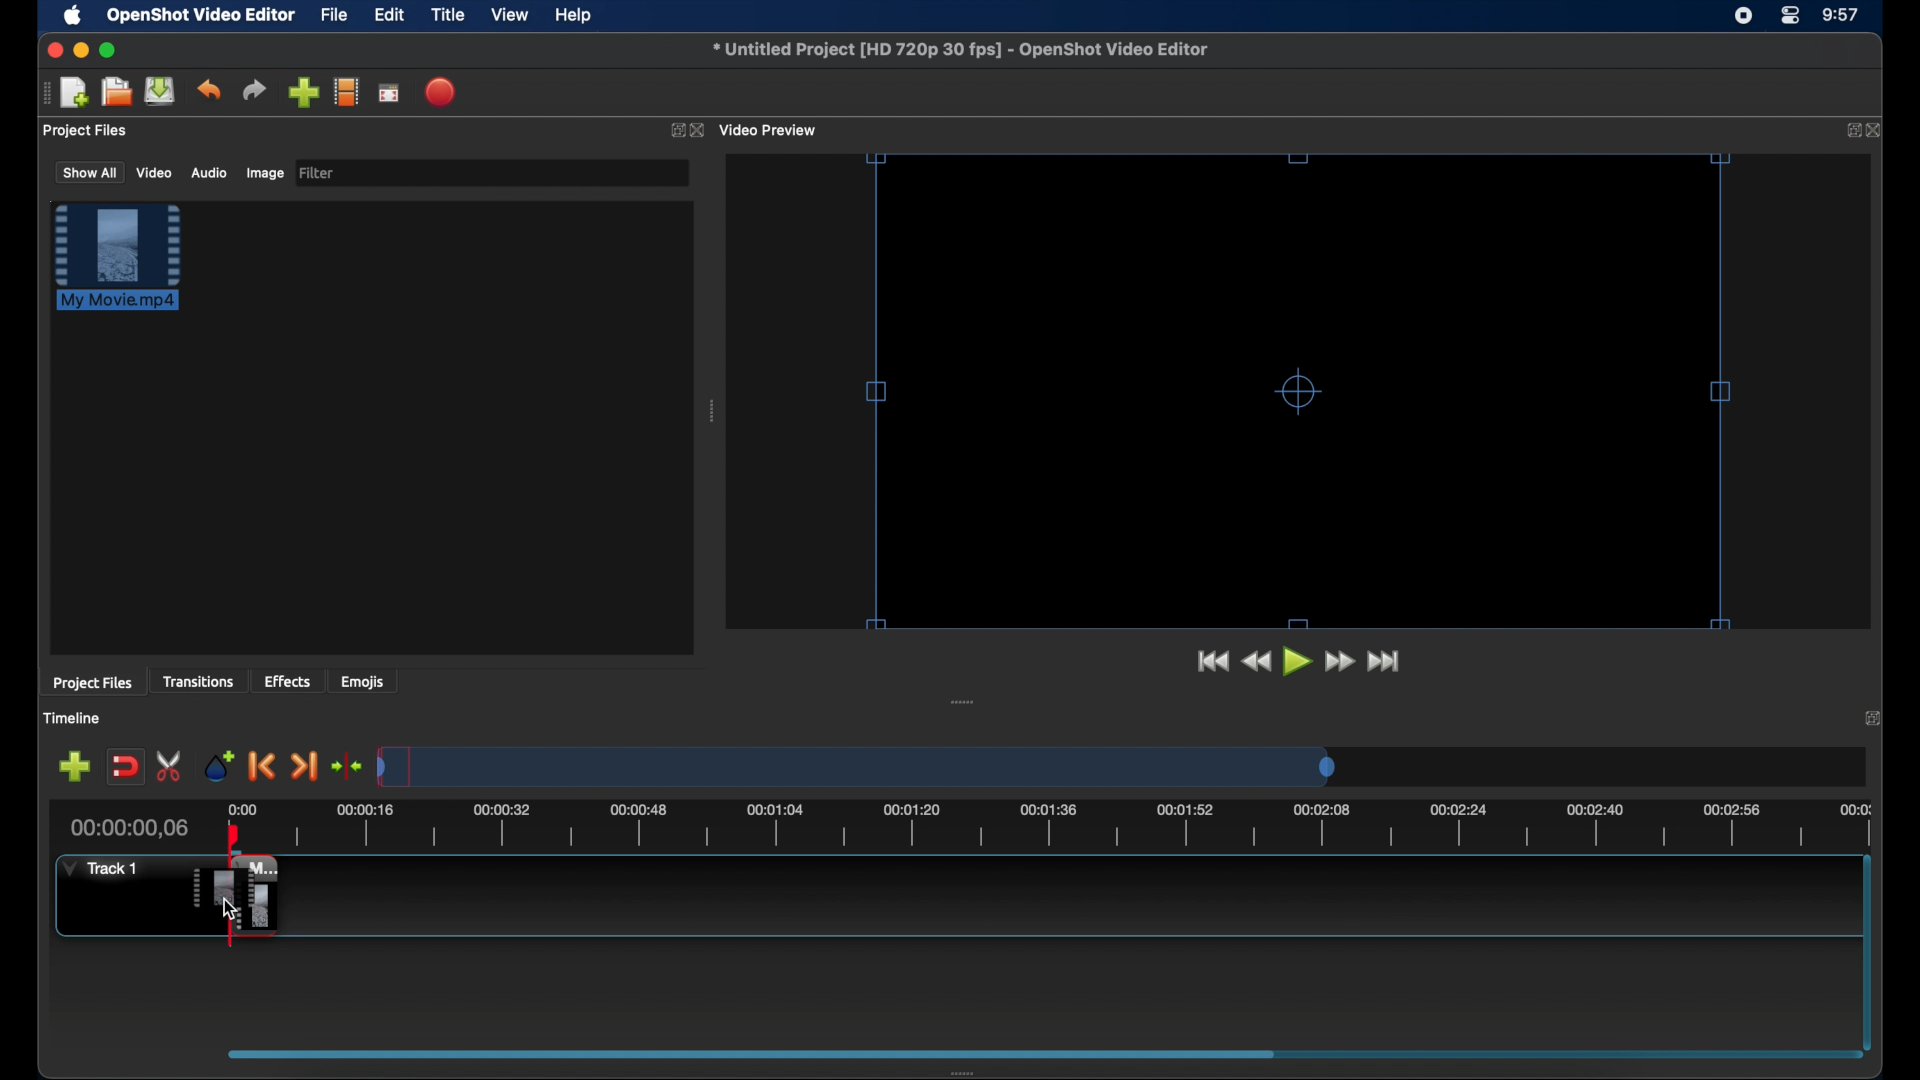 Image resolution: width=1920 pixels, height=1080 pixels. I want to click on fast forward, so click(1341, 662).